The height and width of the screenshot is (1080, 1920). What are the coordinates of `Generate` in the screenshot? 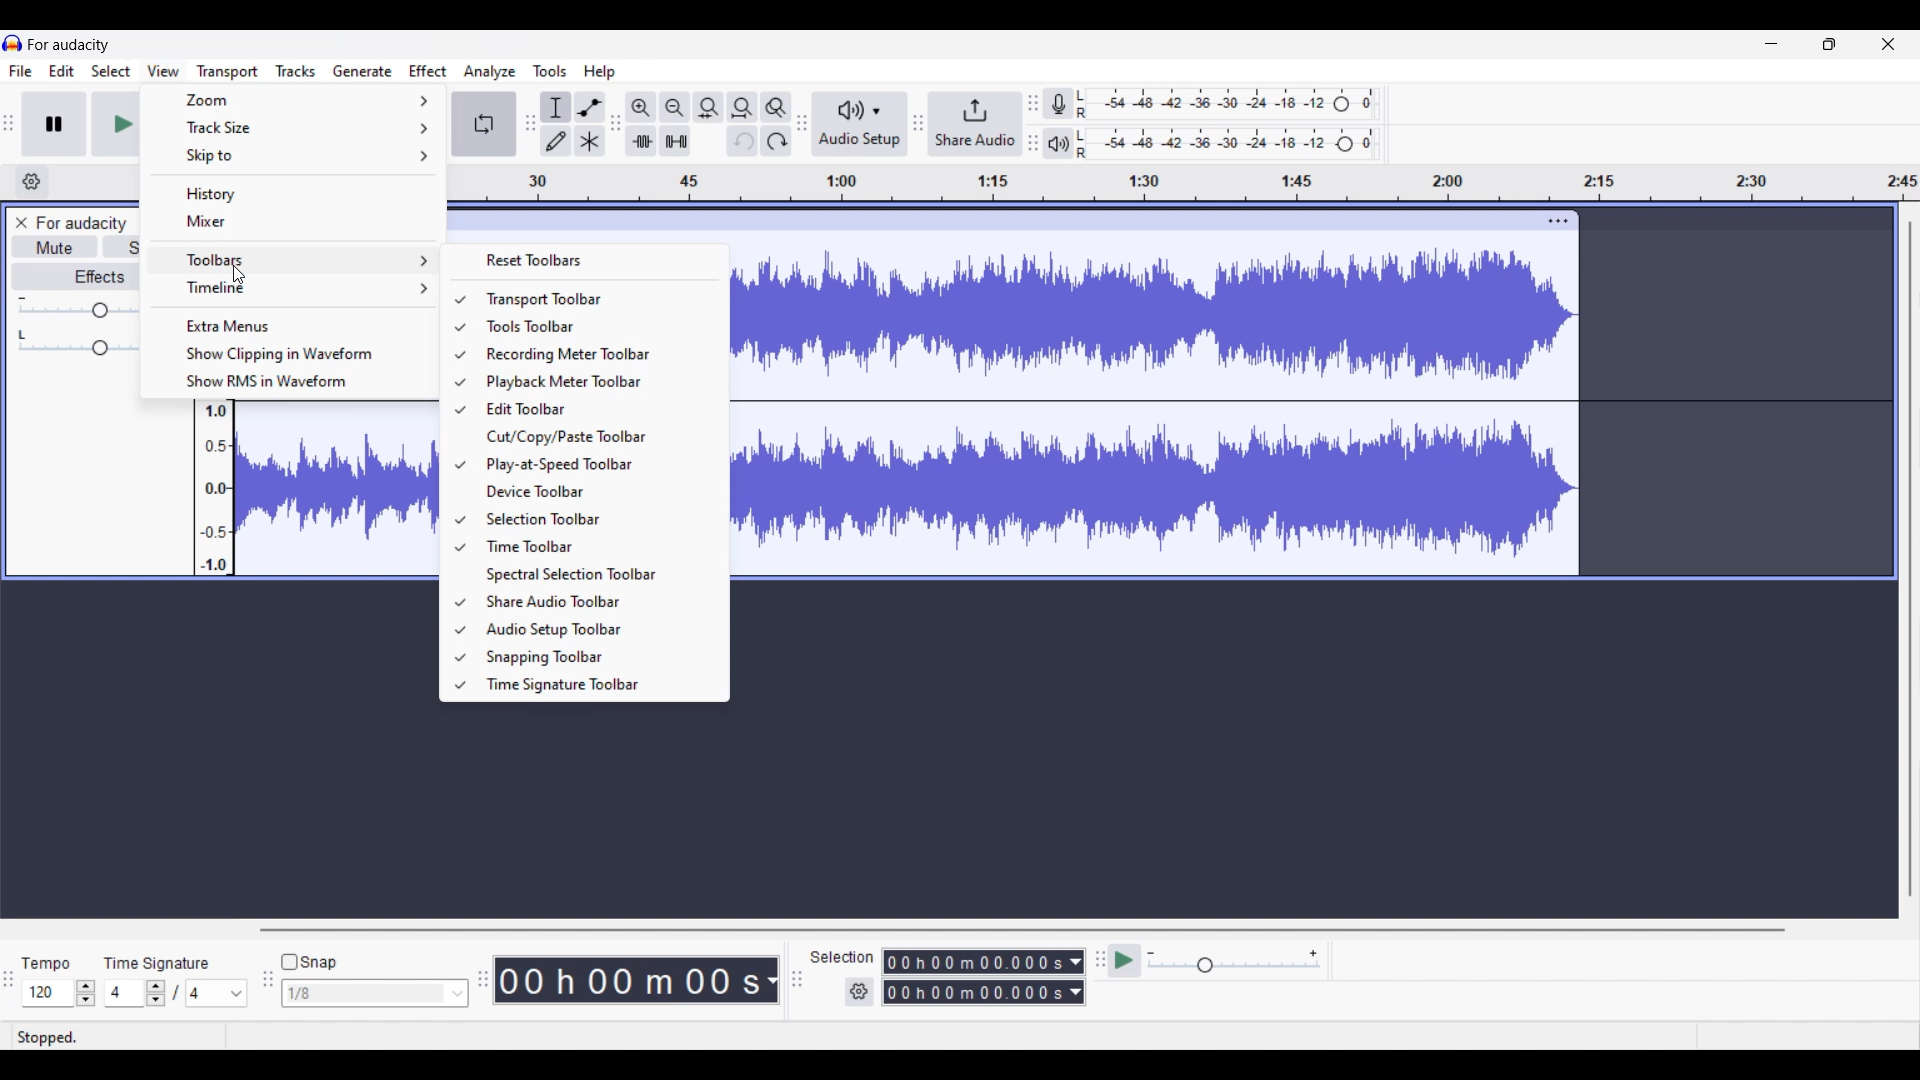 It's located at (363, 71).